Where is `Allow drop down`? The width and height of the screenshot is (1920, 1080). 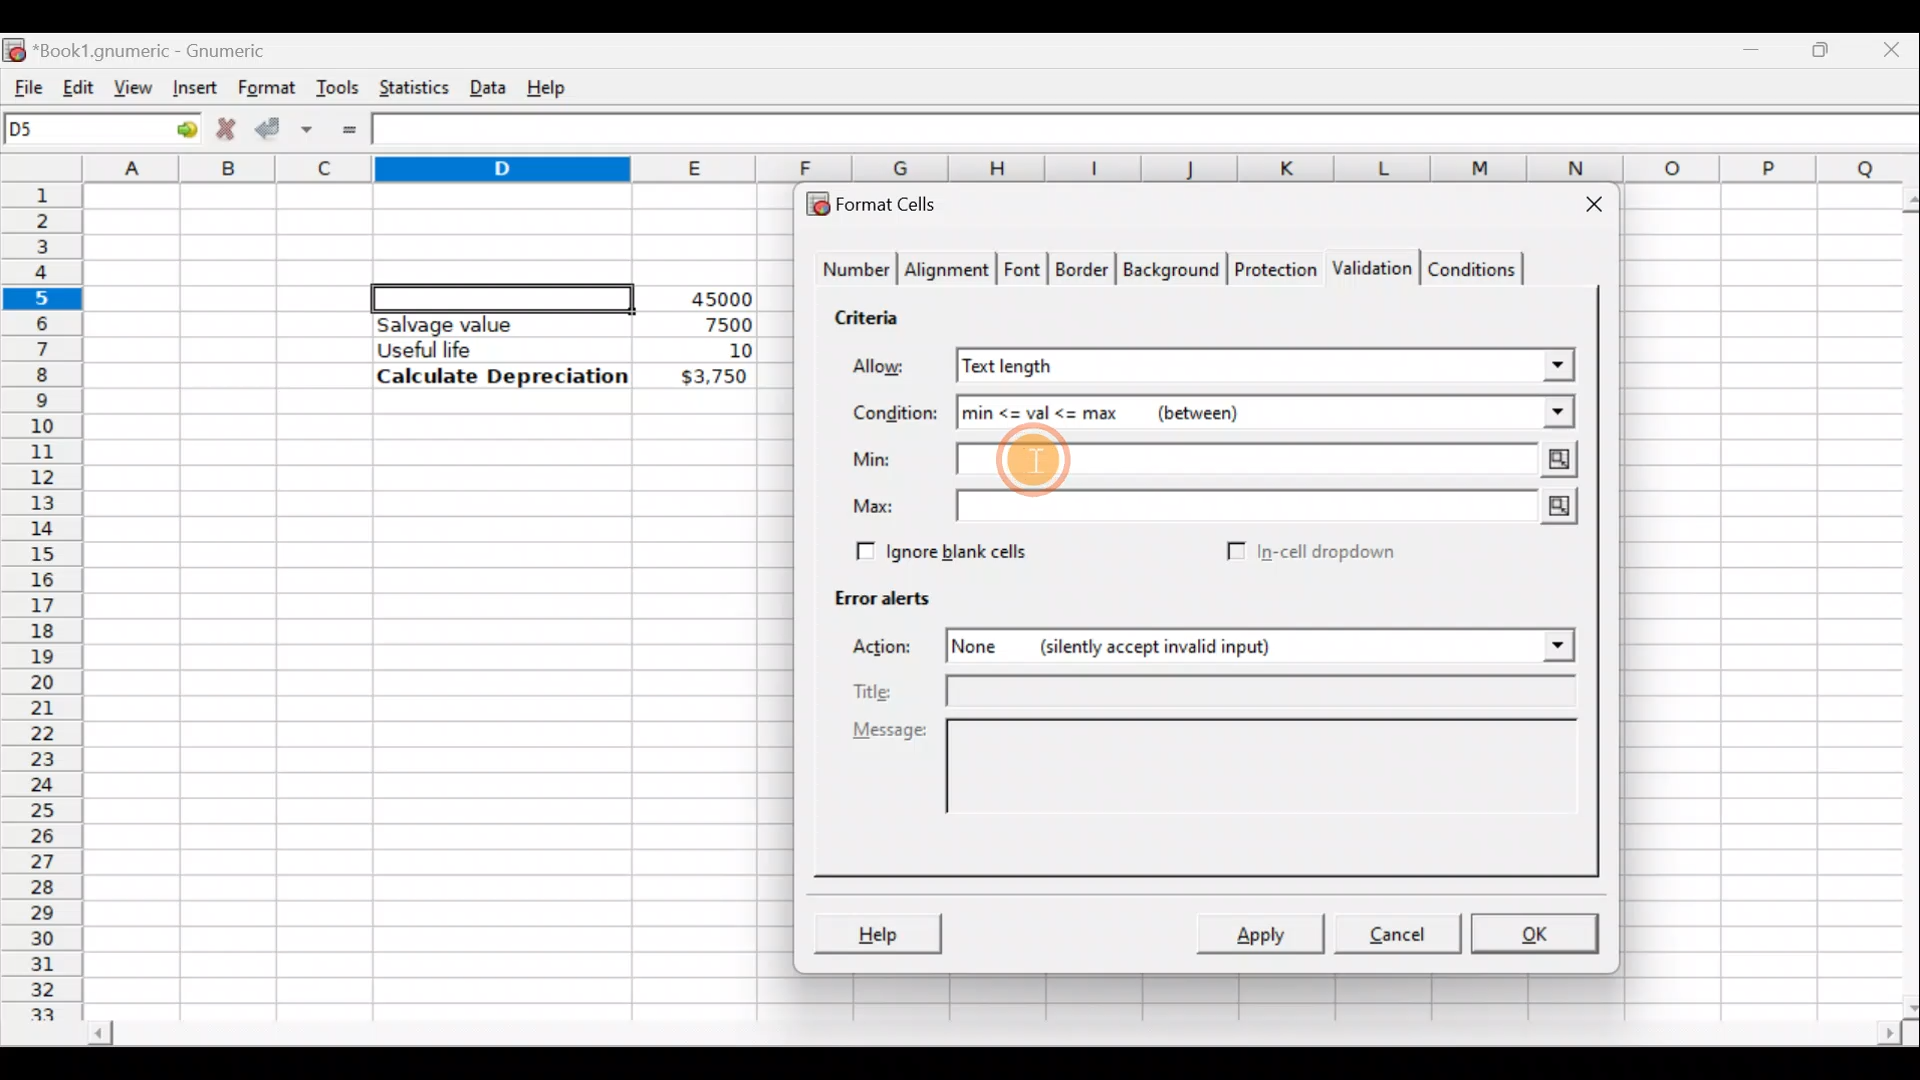 Allow drop down is located at coordinates (1556, 363).